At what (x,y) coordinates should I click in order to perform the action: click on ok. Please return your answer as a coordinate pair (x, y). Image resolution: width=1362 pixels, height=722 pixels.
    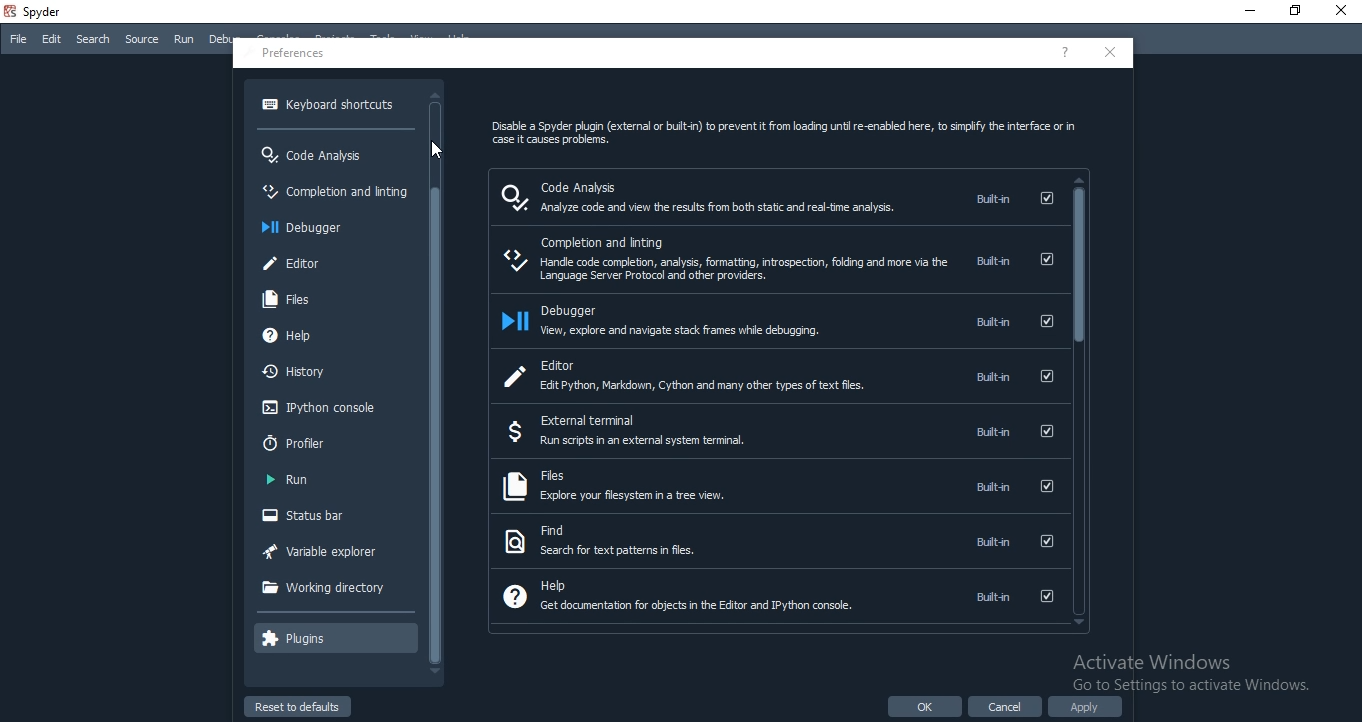
    Looking at the image, I should click on (922, 708).